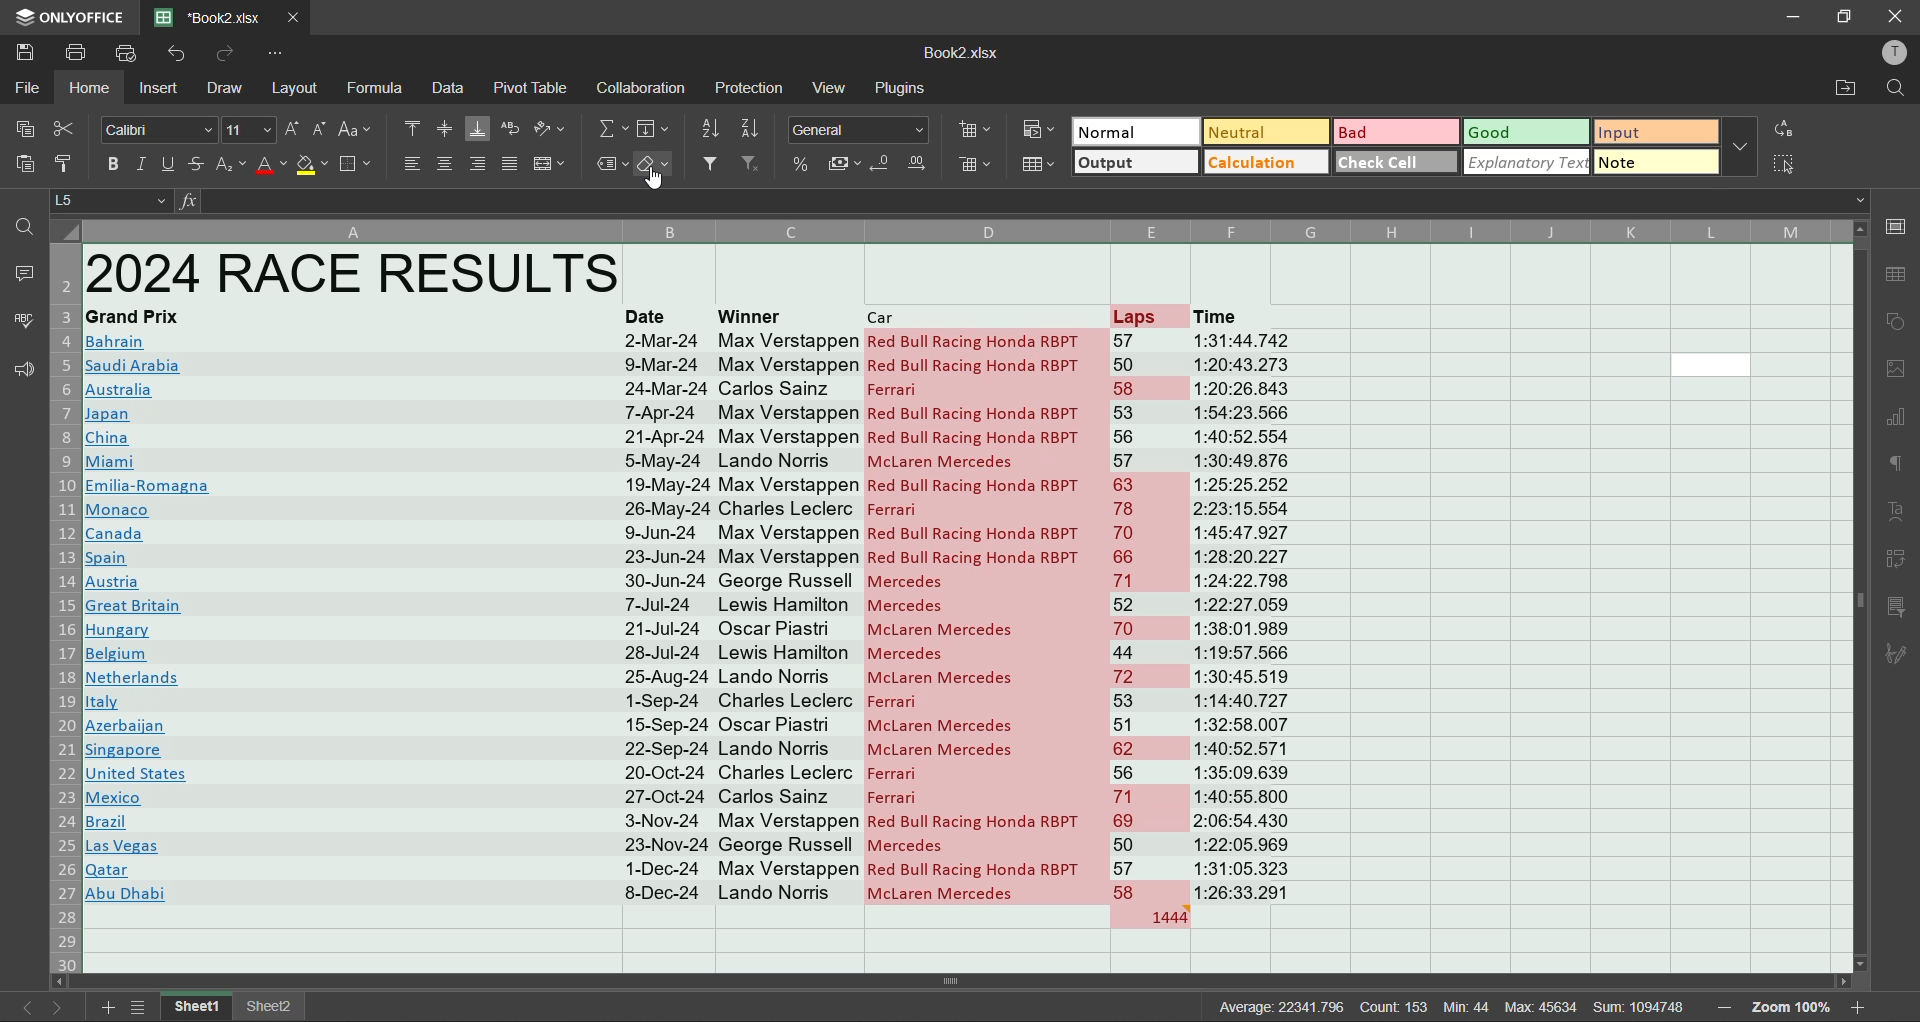 Image resolution: width=1920 pixels, height=1022 pixels. Describe the element at coordinates (245, 128) in the screenshot. I see `font size` at that location.